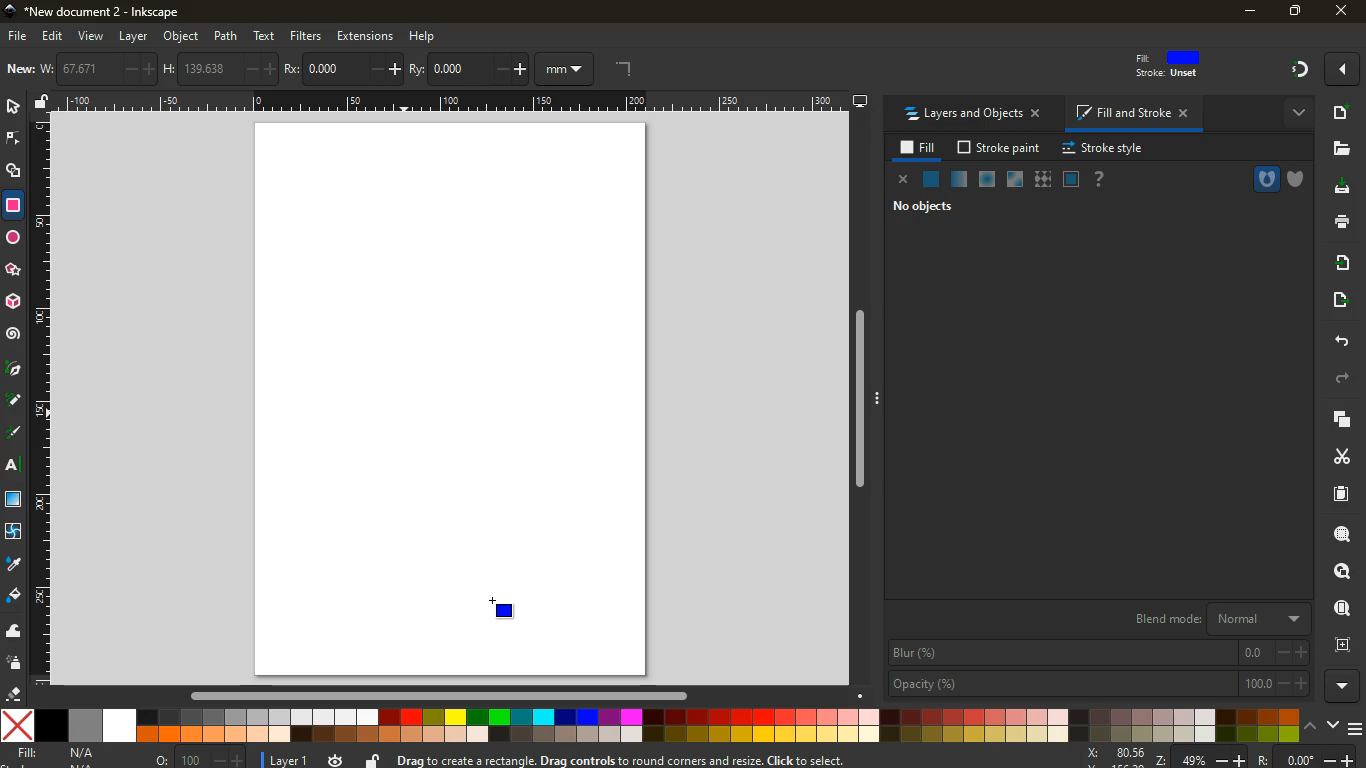 The width and height of the screenshot is (1366, 768). What do you see at coordinates (1313, 727) in the screenshot?
I see `up` at bounding box center [1313, 727].